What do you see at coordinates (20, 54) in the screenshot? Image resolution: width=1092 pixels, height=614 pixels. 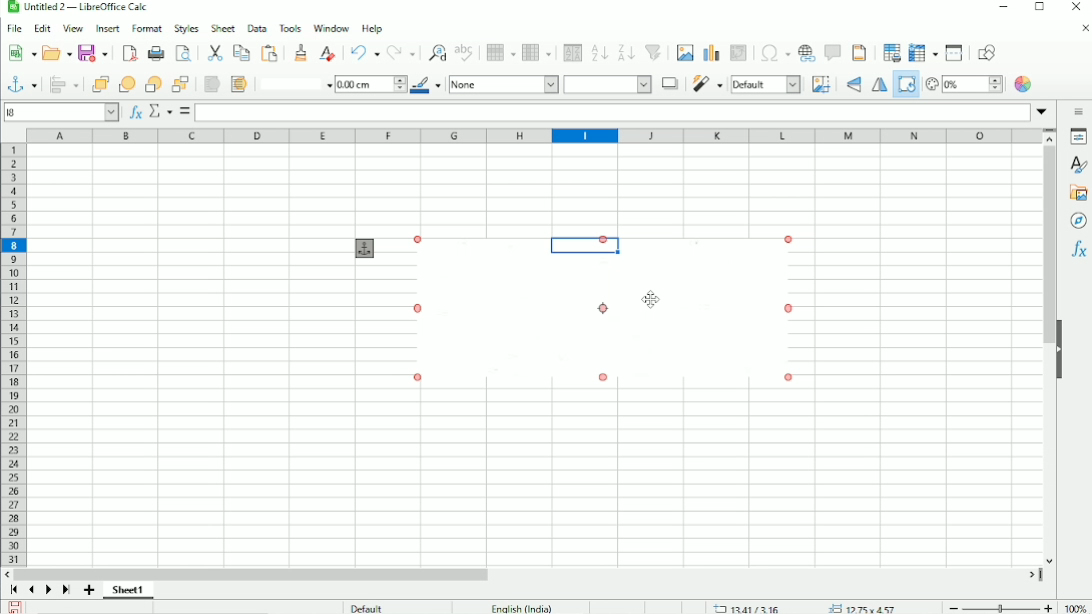 I see `New` at bounding box center [20, 54].